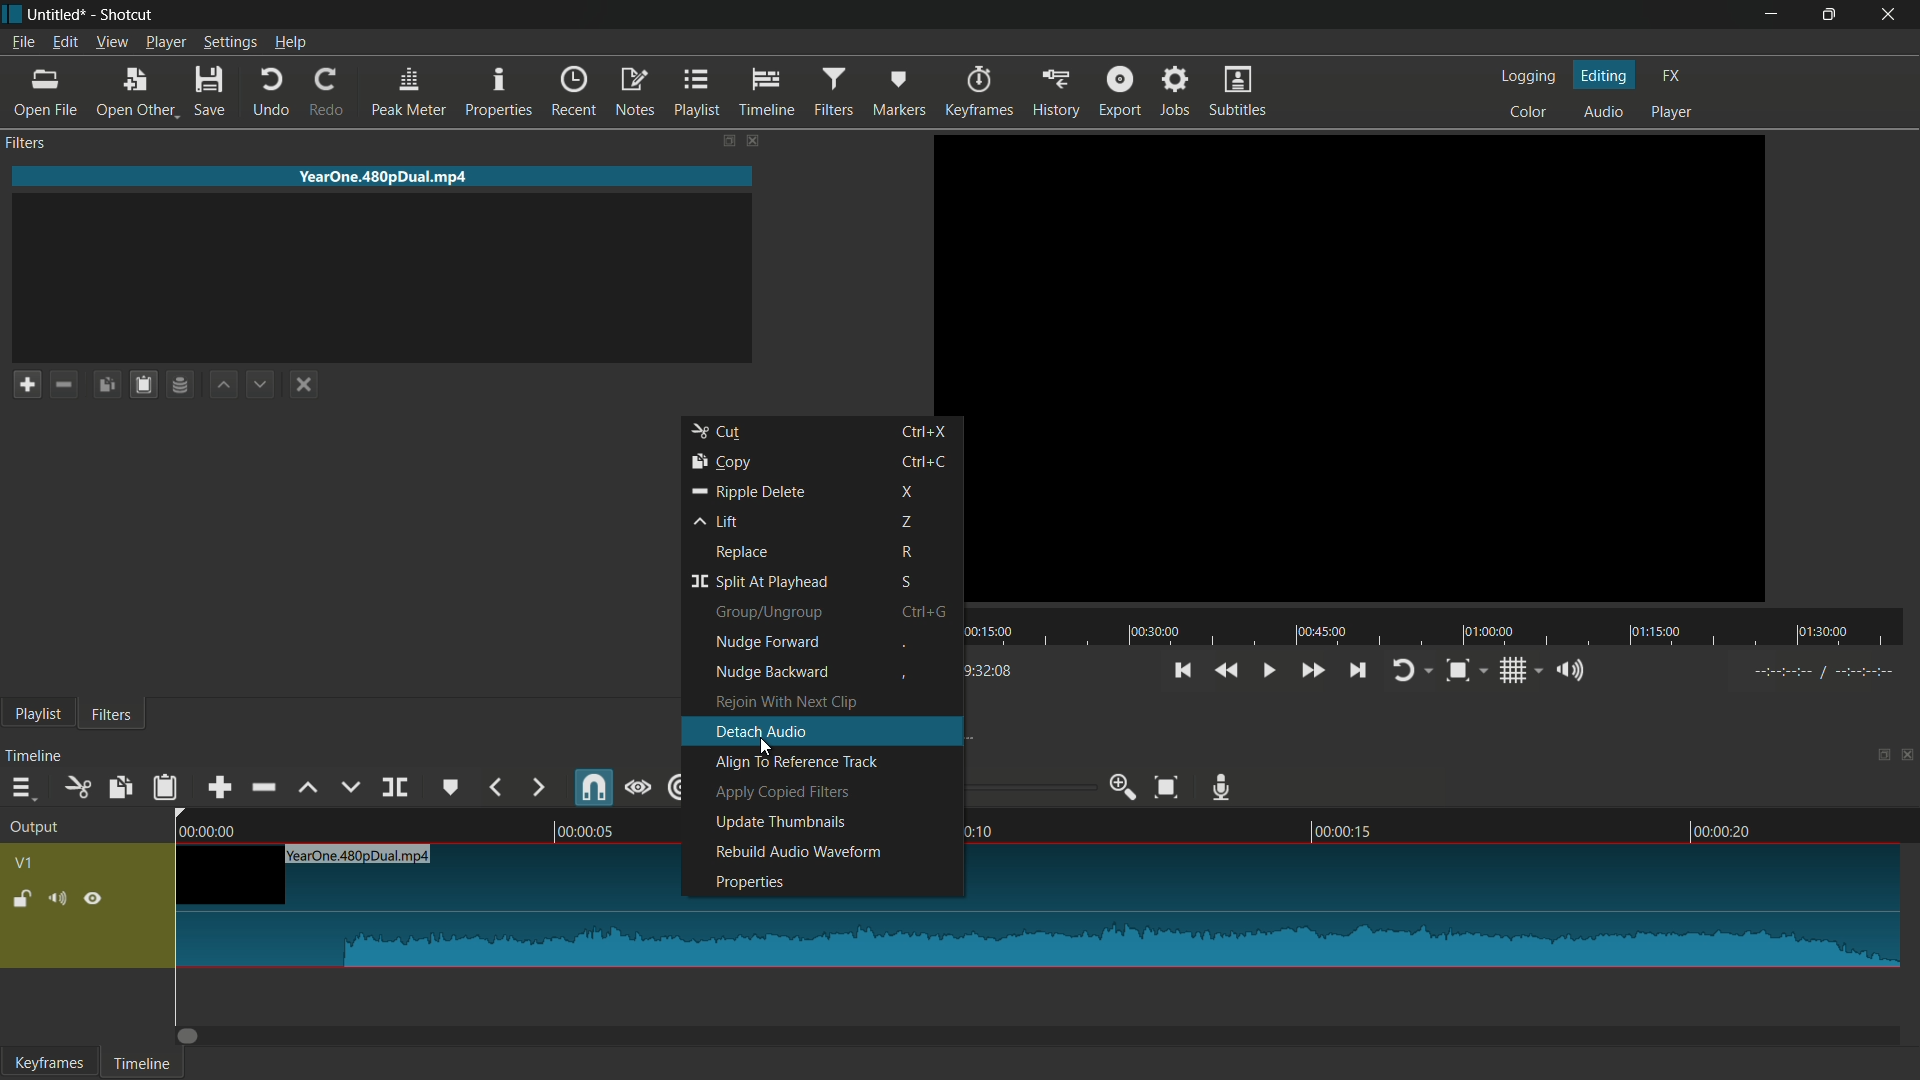 Image resolution: width=1920 pixels, height=1080 pixels. What do you see at coordinates (1459, 671) in the screenshot?
I see `toggle zoom` at bounding box center [1459, 671].